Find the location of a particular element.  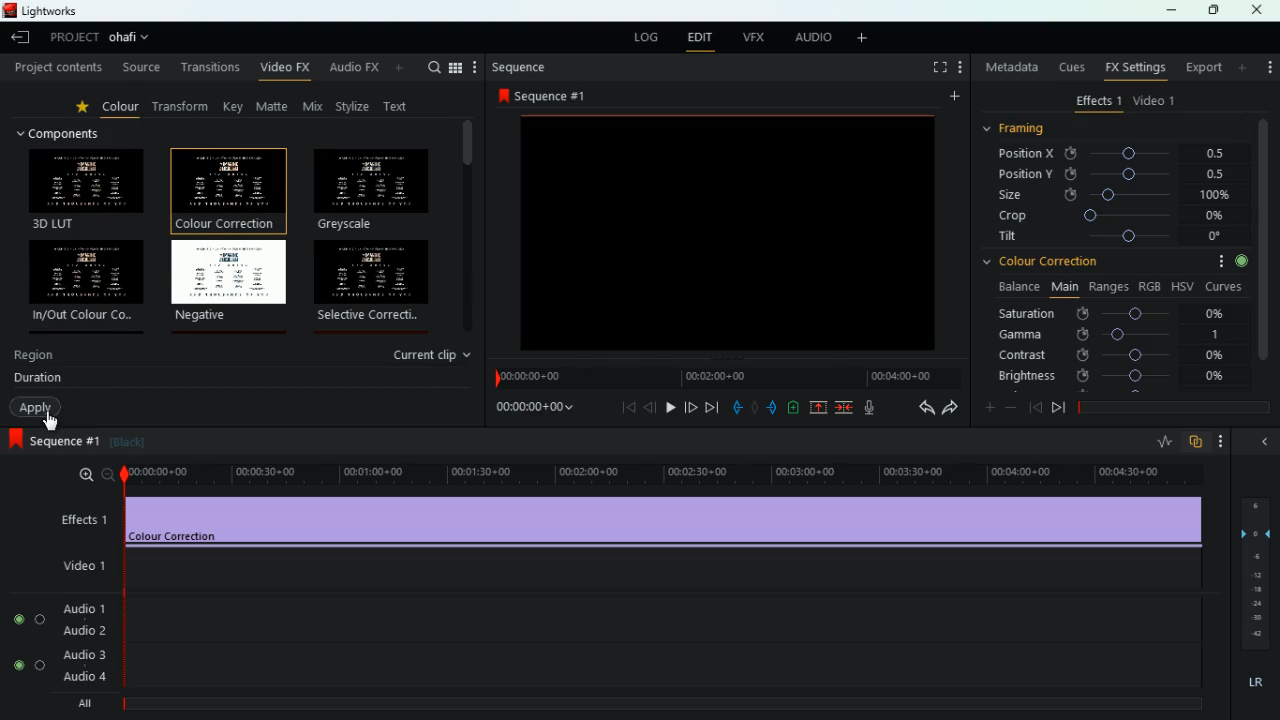

crop is located at coordinates (1118, 217).